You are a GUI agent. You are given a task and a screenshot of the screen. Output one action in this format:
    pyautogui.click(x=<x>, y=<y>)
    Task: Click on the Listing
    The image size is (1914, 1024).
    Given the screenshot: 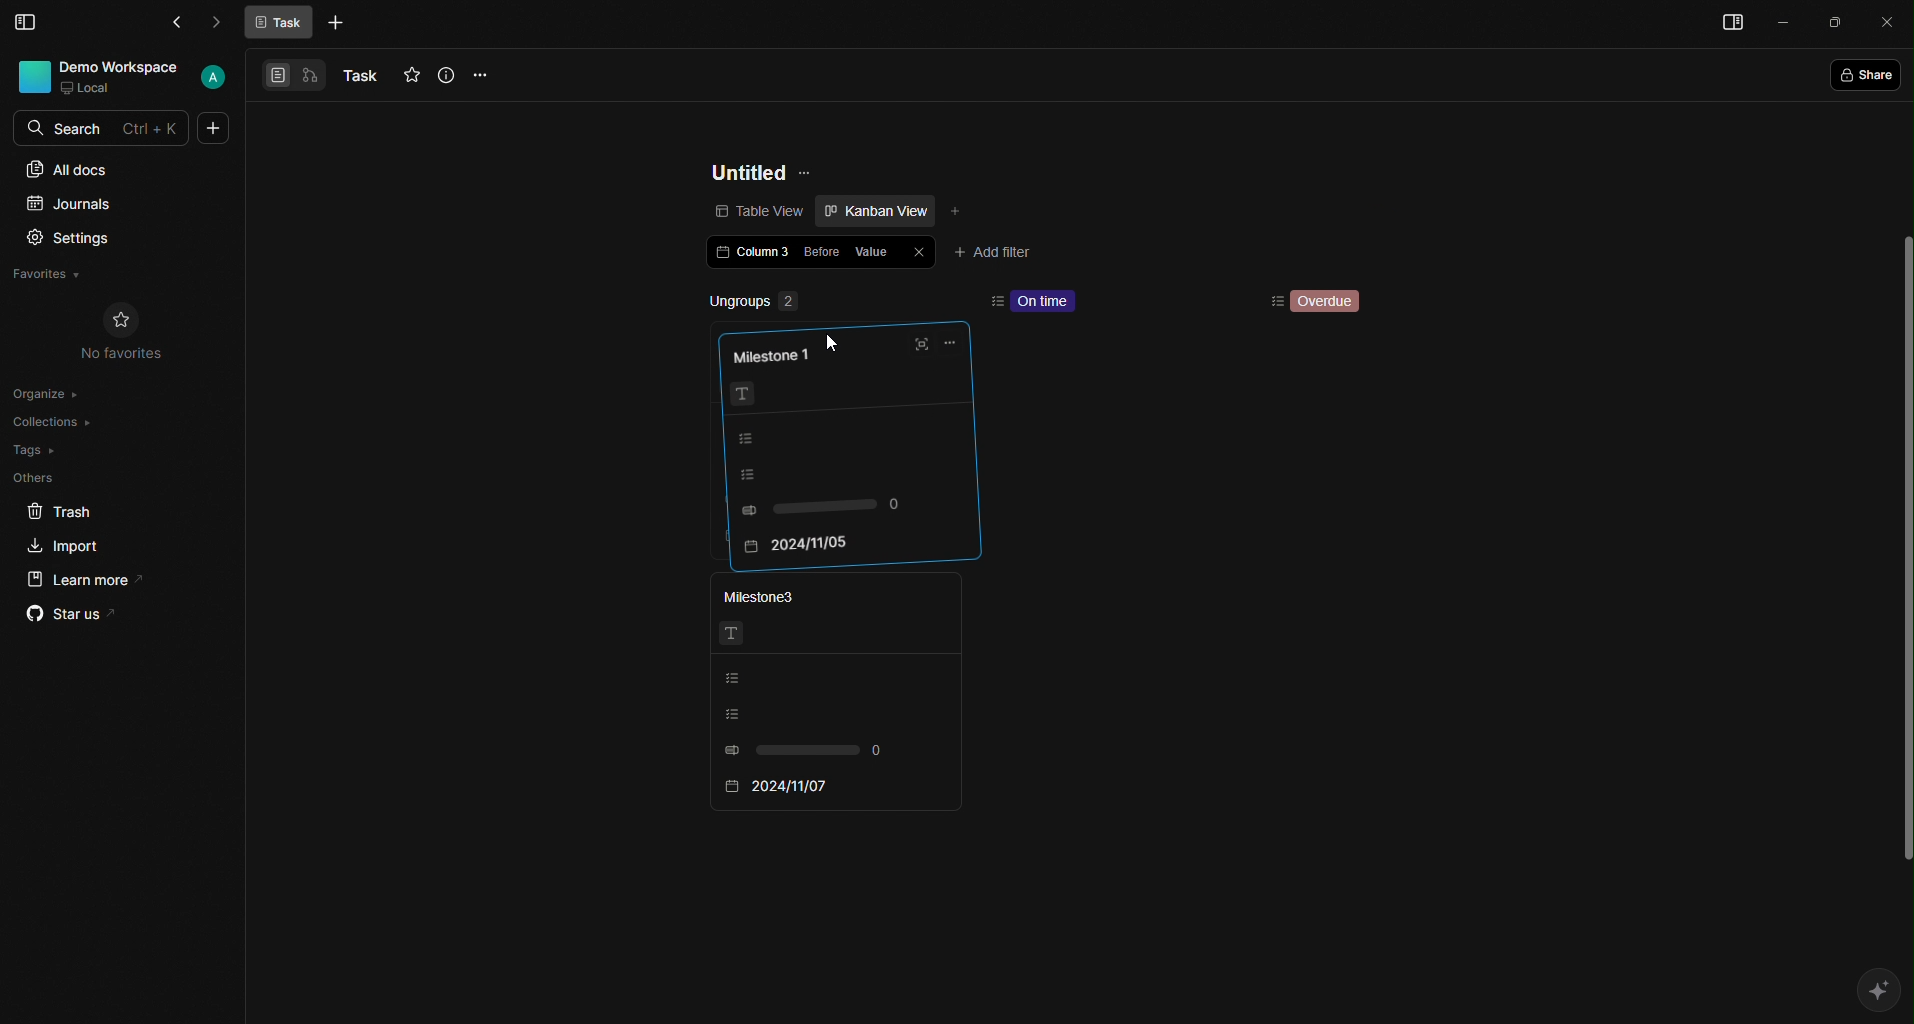 What is the action you would take?
    pyautogui.click(x=742, y=467)
    